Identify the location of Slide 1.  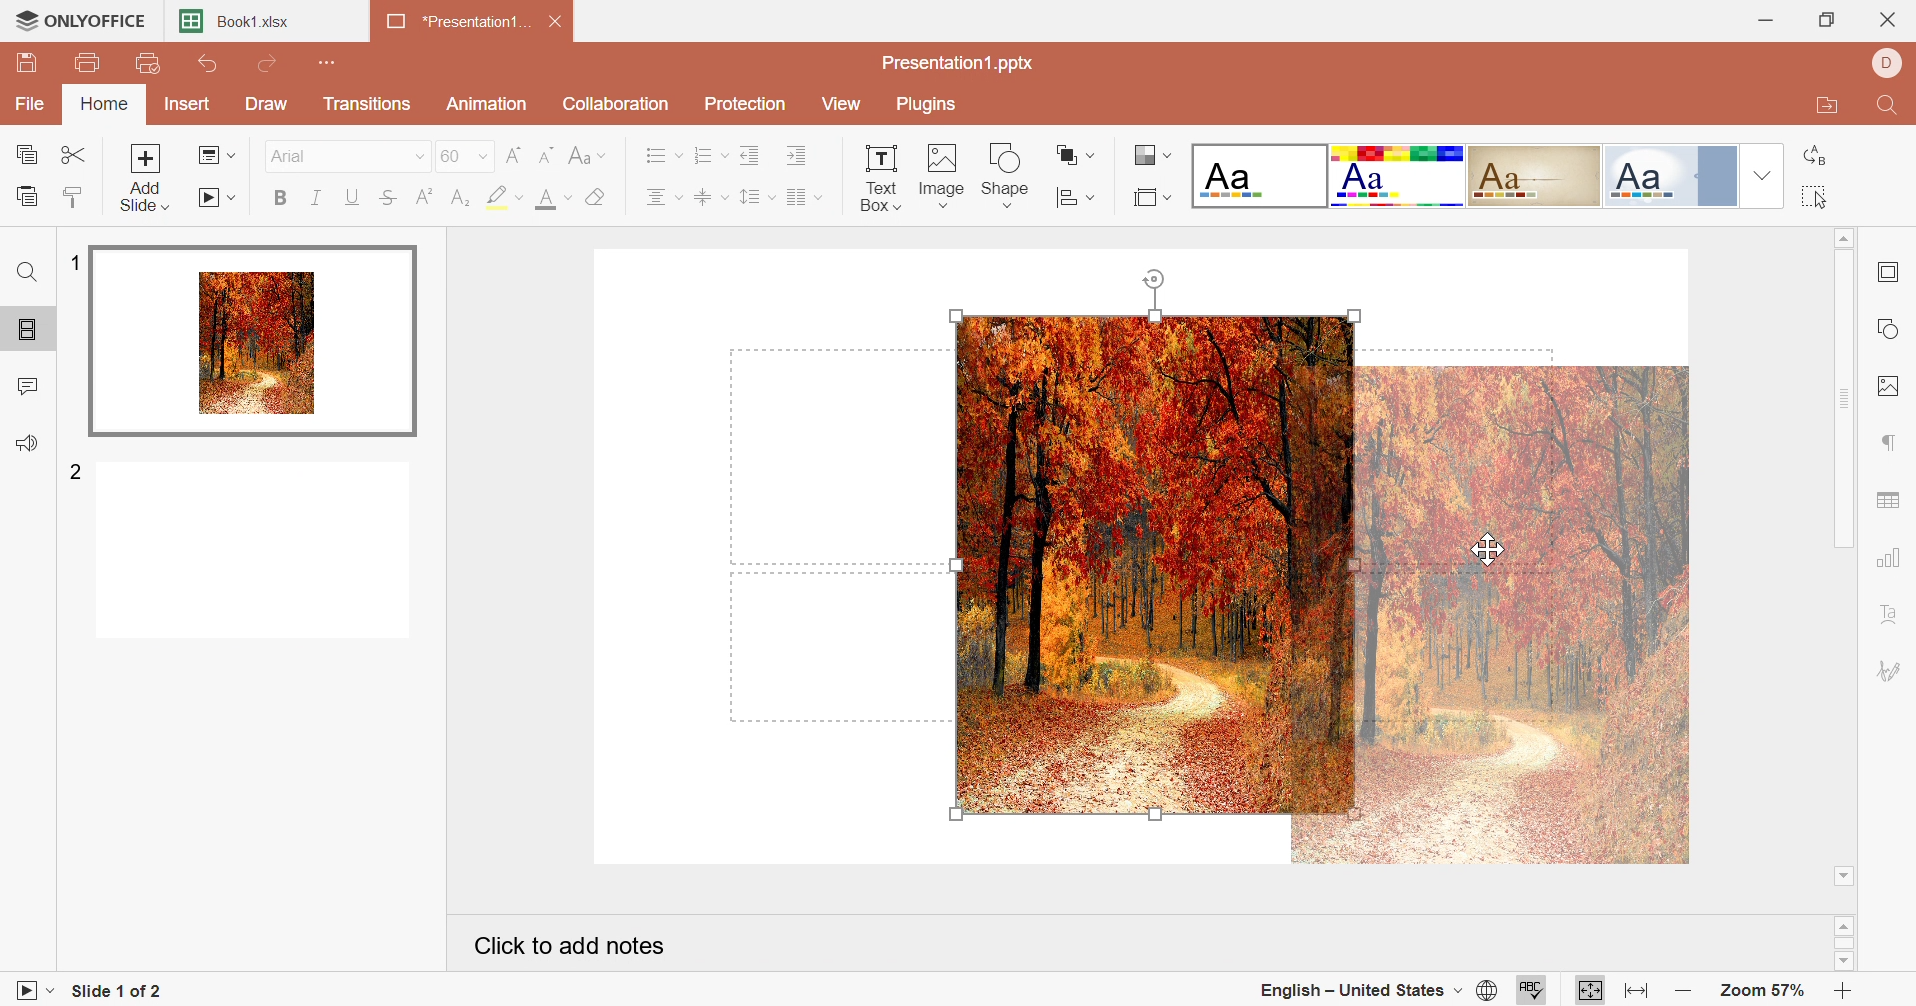
(255, 343).